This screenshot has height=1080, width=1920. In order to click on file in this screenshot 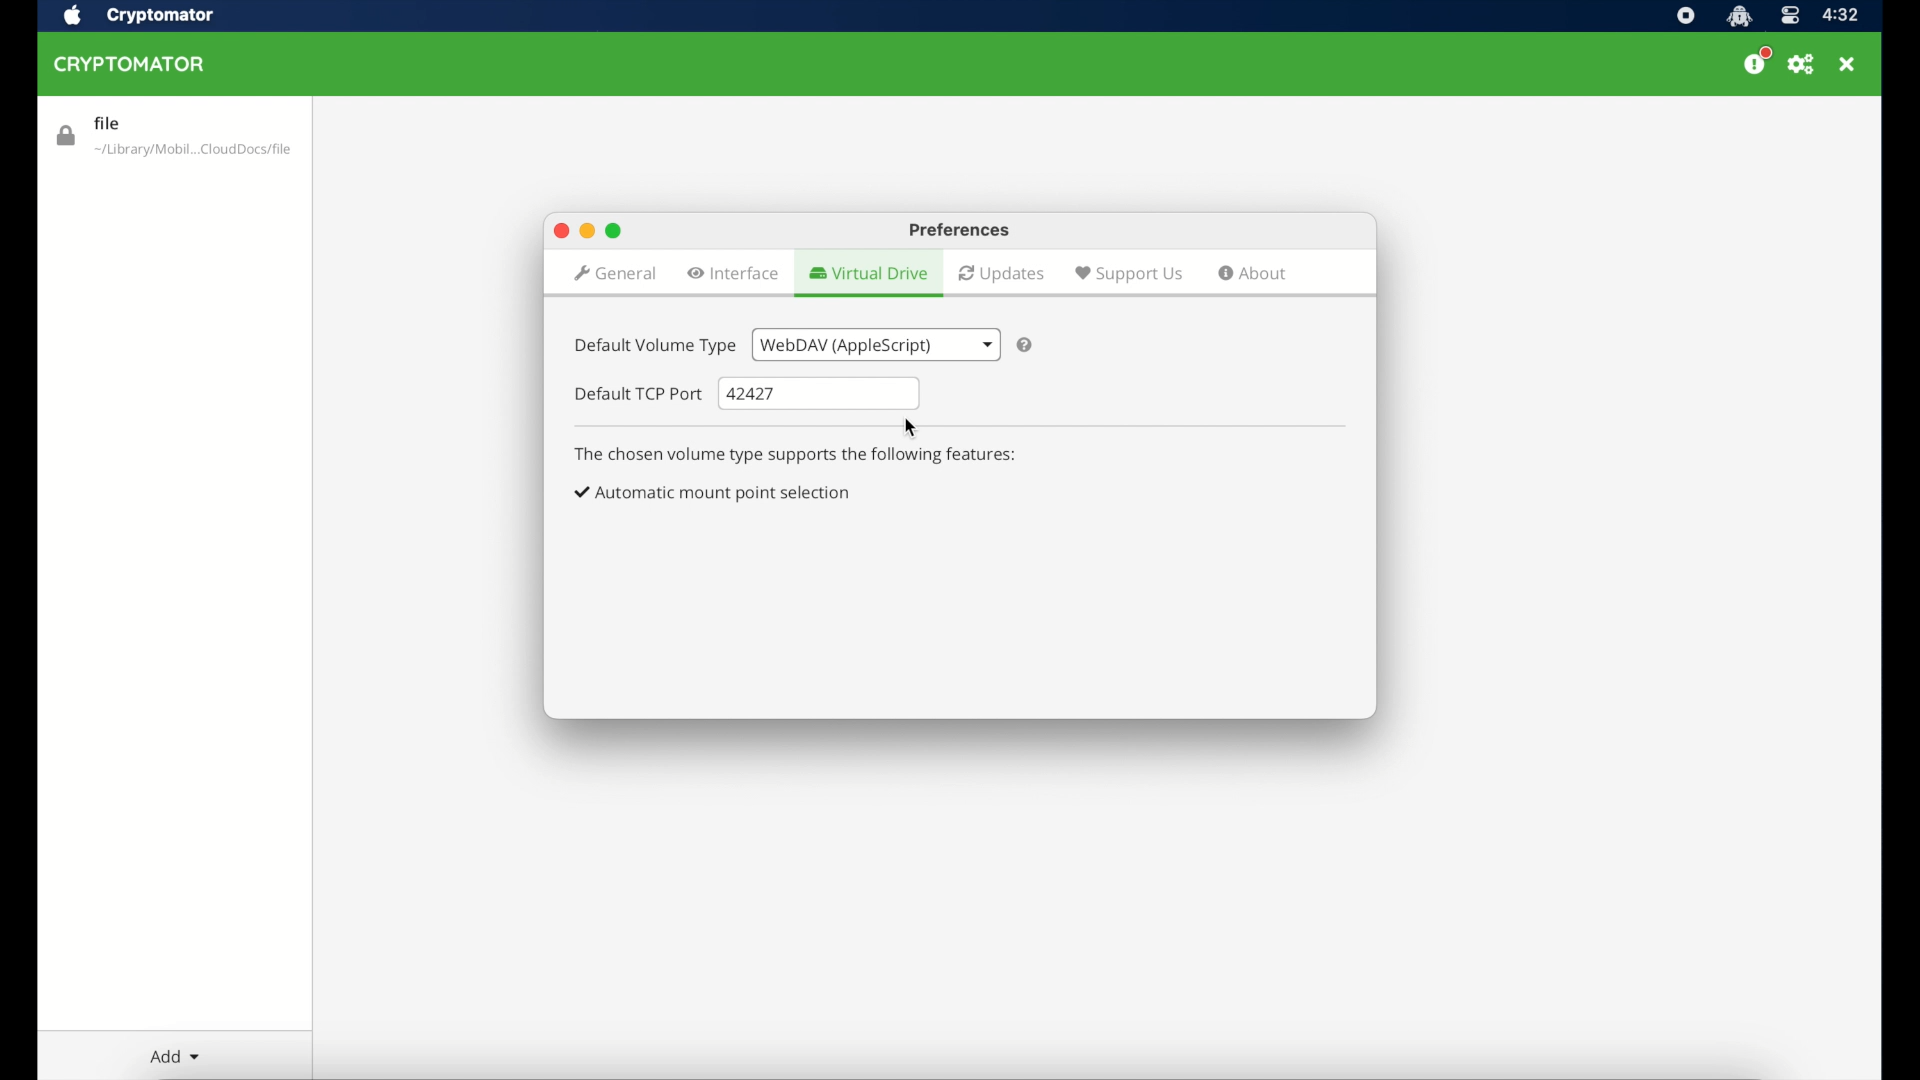, I will do `click(173, 137)`.